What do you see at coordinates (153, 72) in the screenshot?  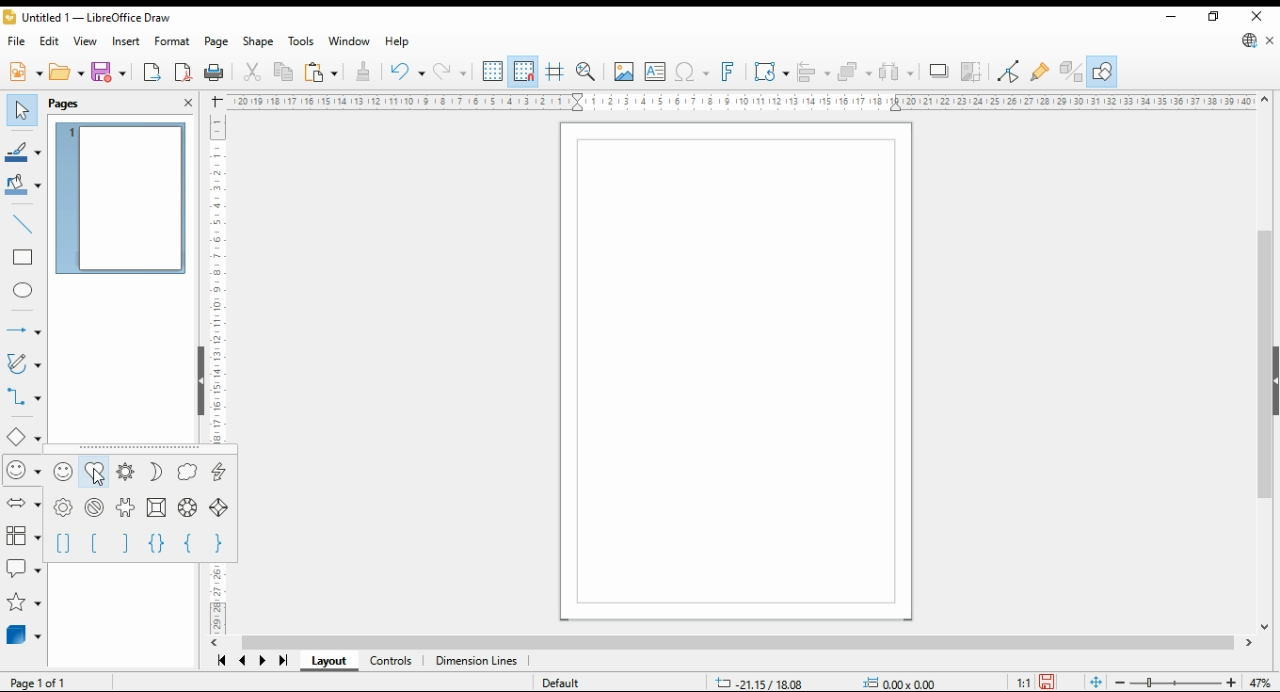 I see `export` at bounding box center [153, 72].